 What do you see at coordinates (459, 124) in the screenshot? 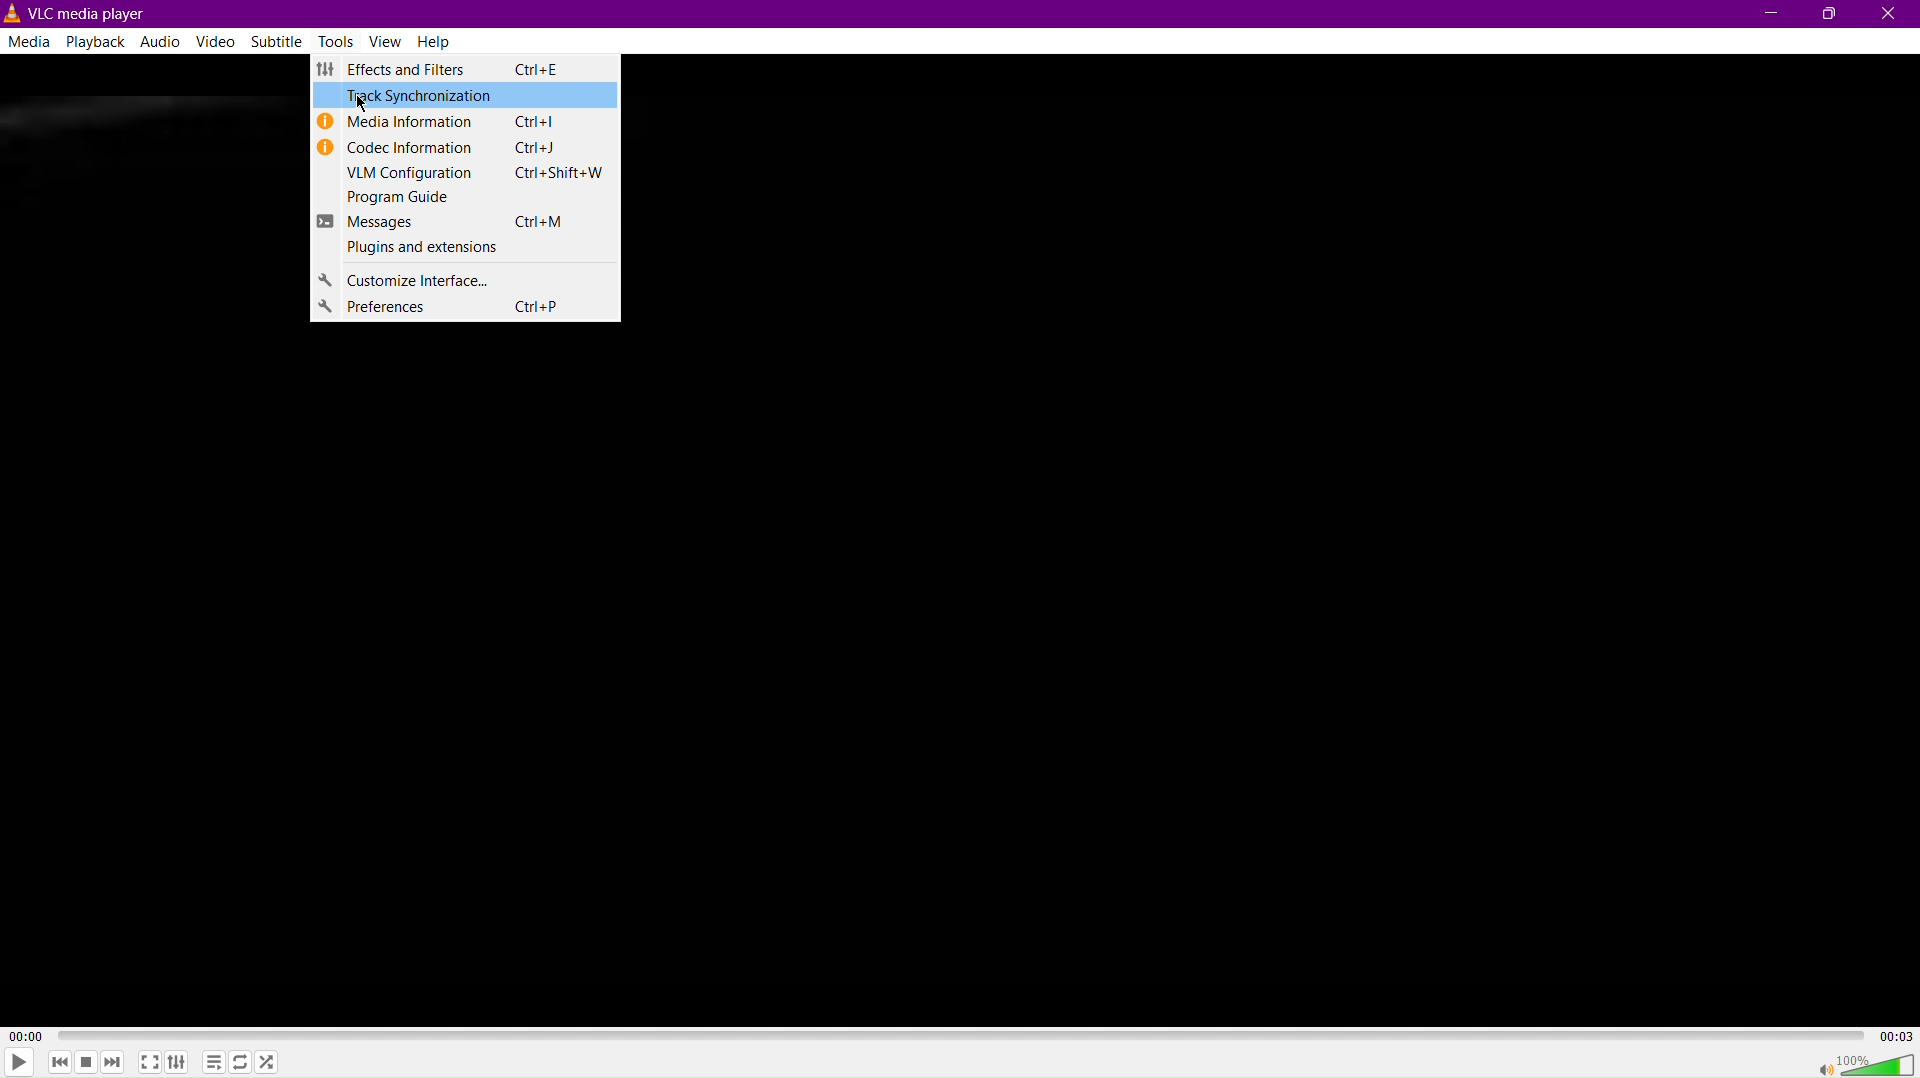
I see `Media Information` at bounding box center [459, 124].